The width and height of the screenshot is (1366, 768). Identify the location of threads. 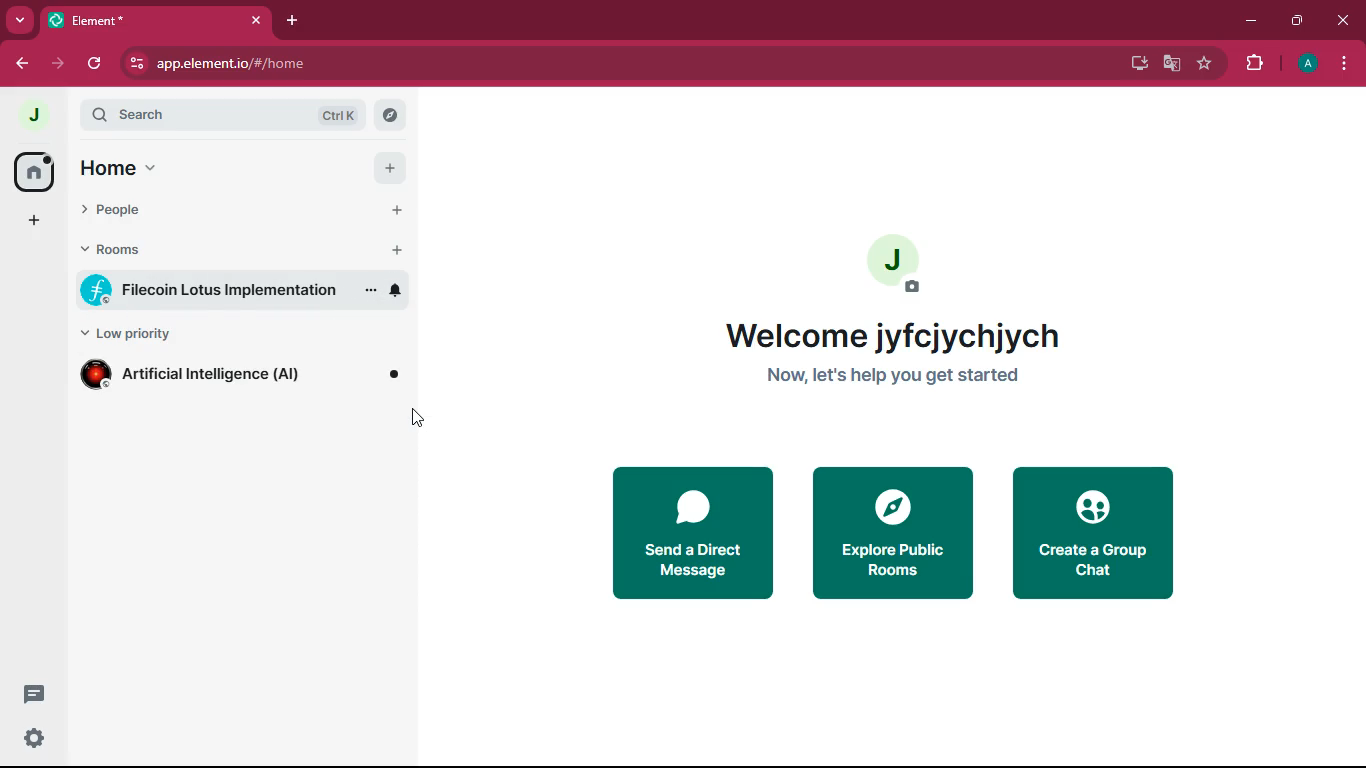
(34, 693).